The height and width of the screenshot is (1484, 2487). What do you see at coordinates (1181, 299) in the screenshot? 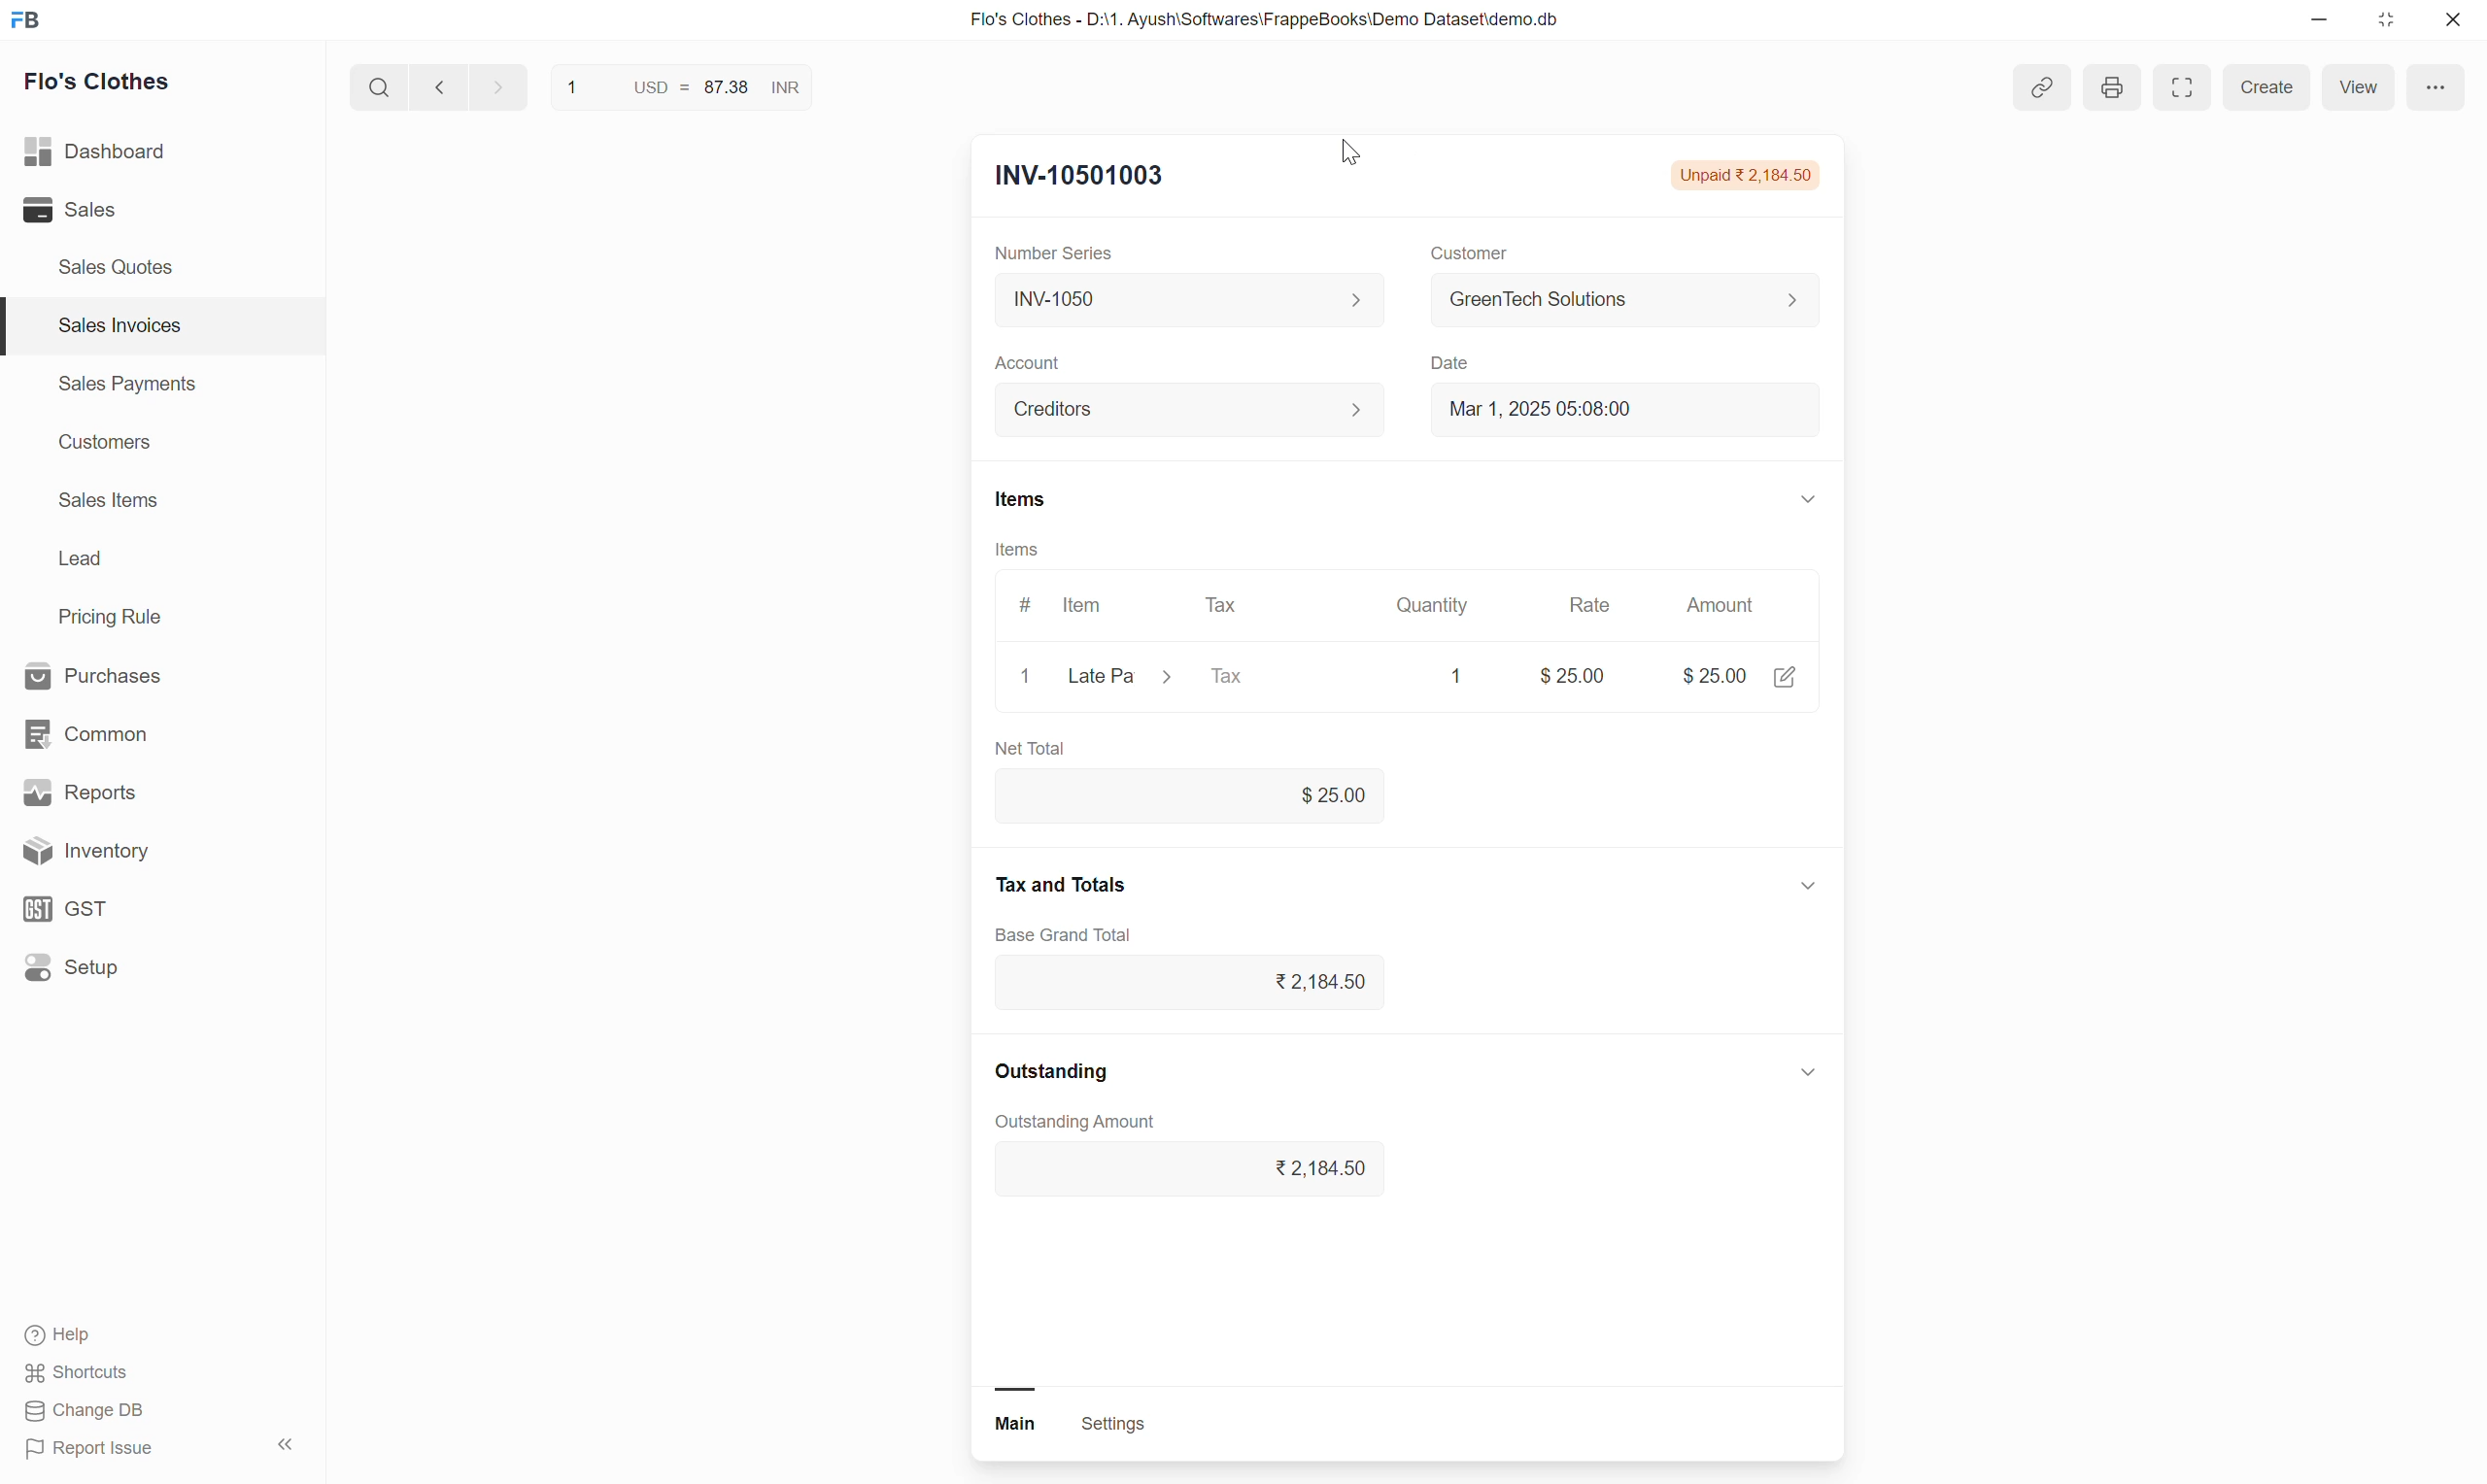
I see `Select Number series` at bounding box center [1181, 299].